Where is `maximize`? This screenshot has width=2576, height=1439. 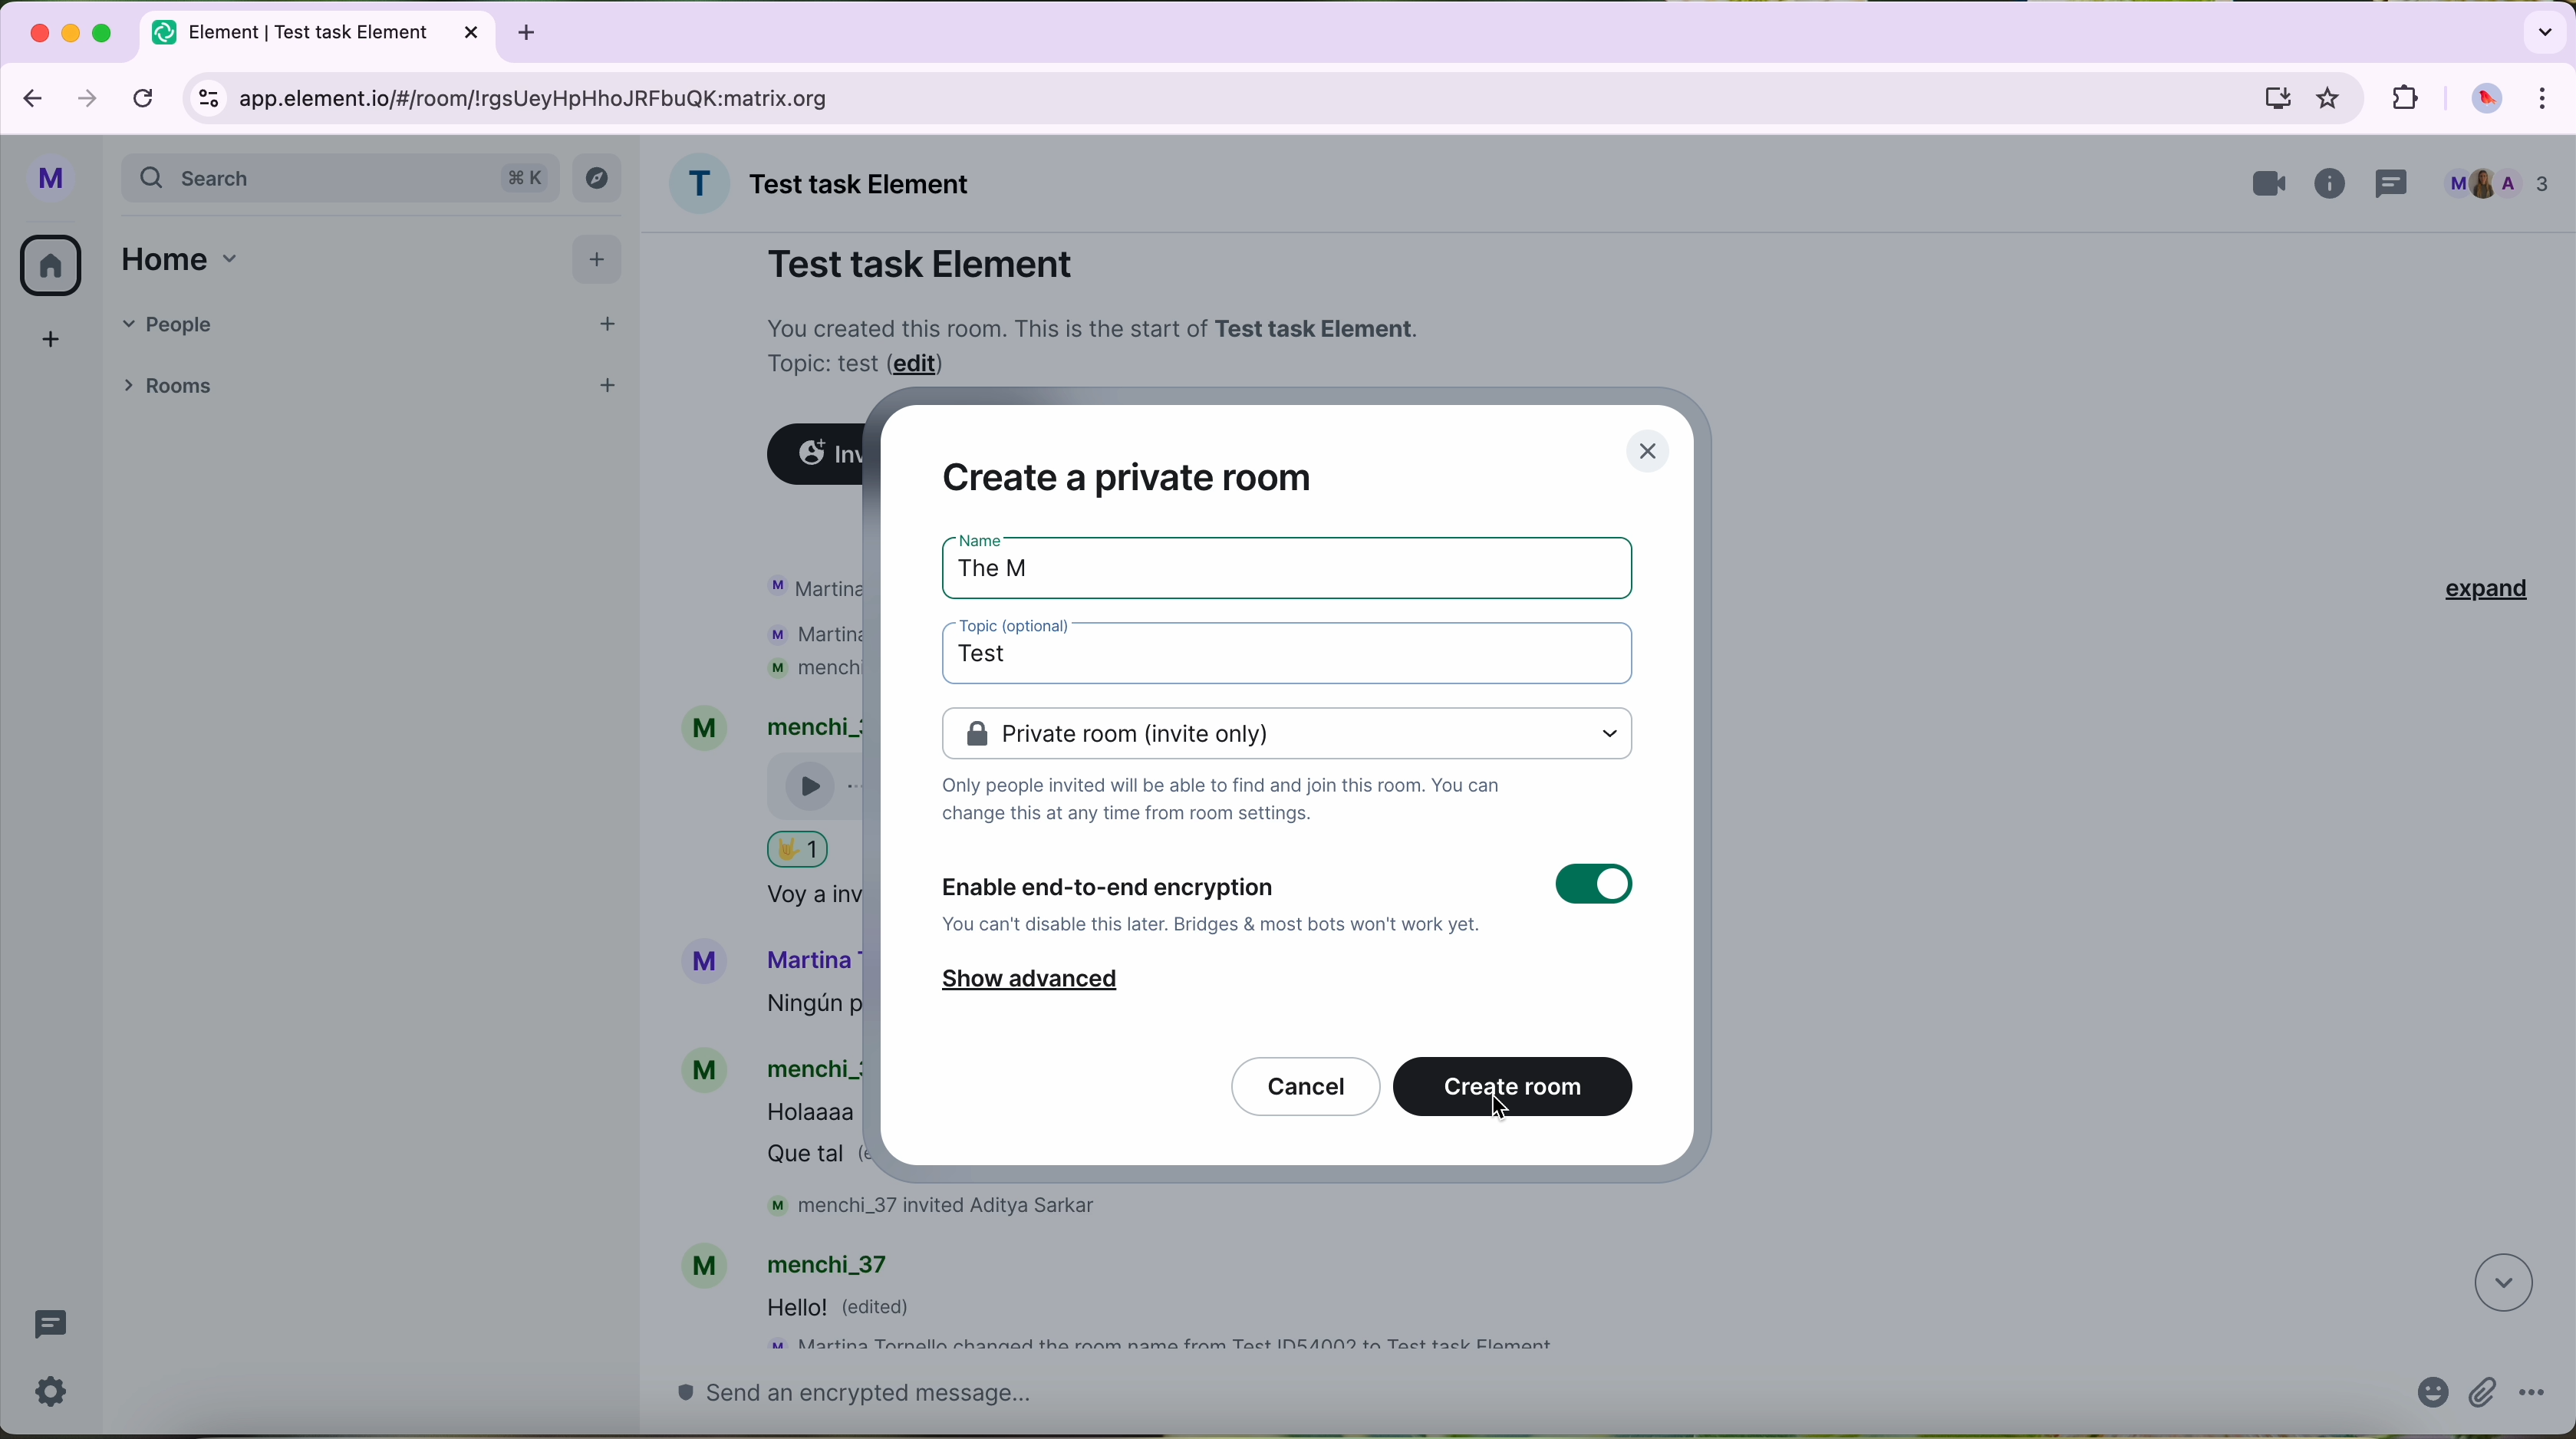
maximize is located at coordinates (104, 32).